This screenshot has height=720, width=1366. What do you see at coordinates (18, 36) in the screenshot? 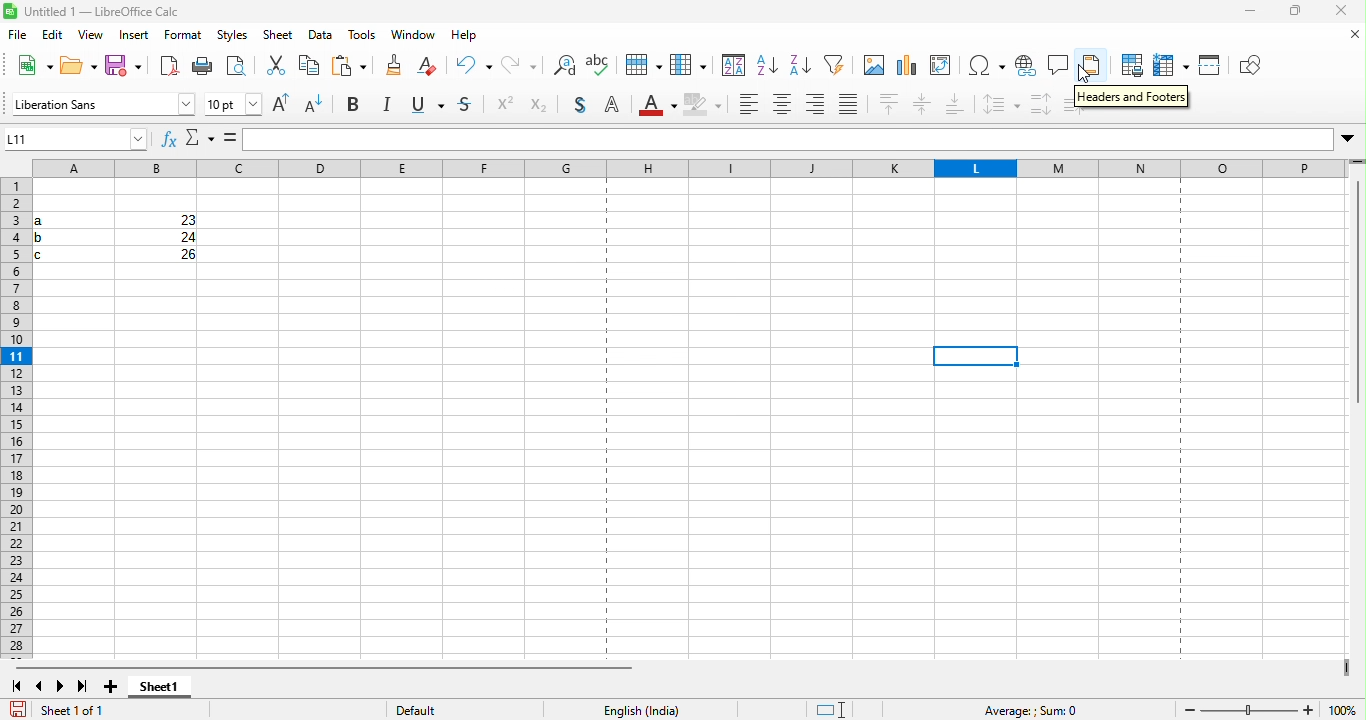
I see `file` at bounding box center [18, 36].